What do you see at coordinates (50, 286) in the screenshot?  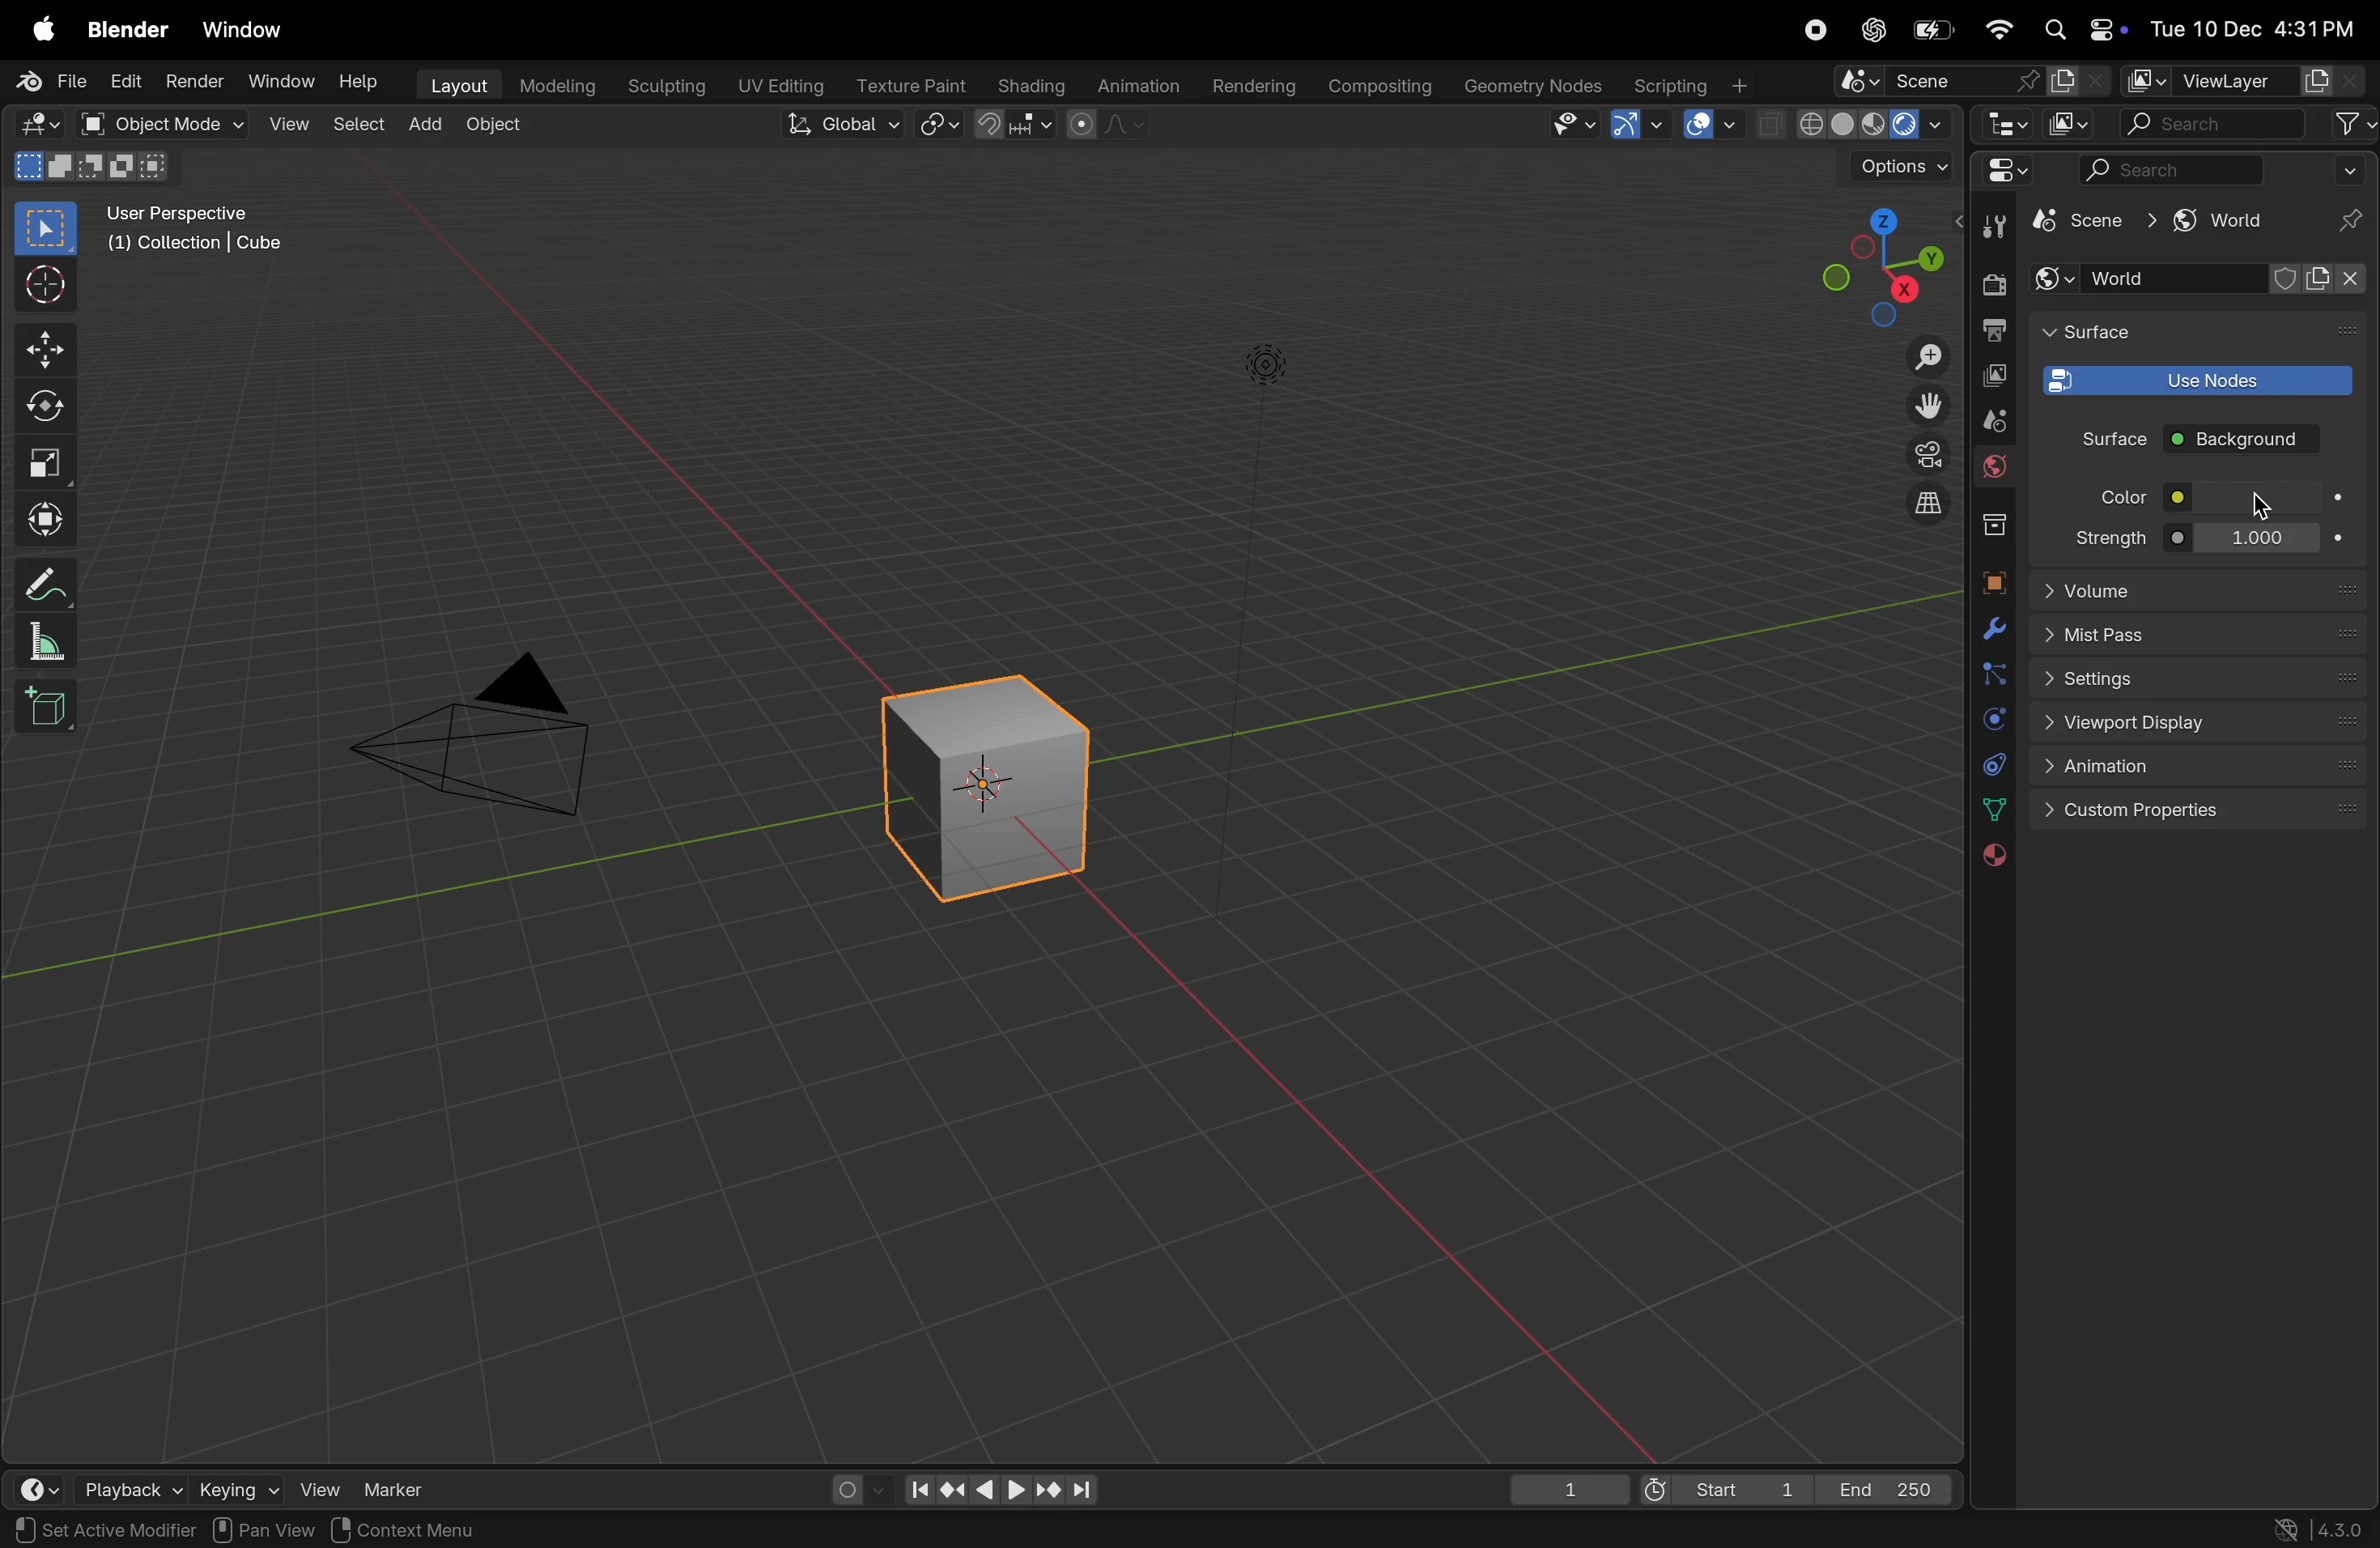 I see `cursor` at bounding box center [50, 286].